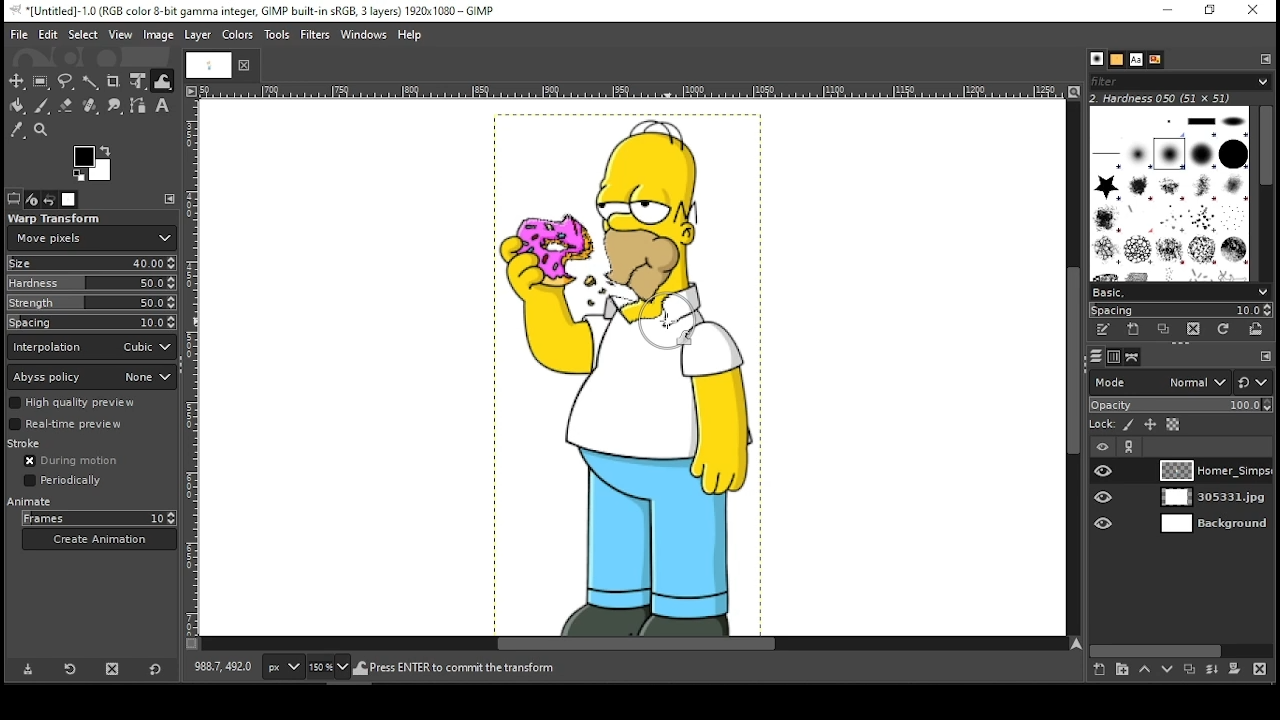 The height and width of the screenshot is (720, 1280). What do you see at coordinates (257, 10) in the screenshot?
I see `icon and filename` at bounding box center [257, 10].